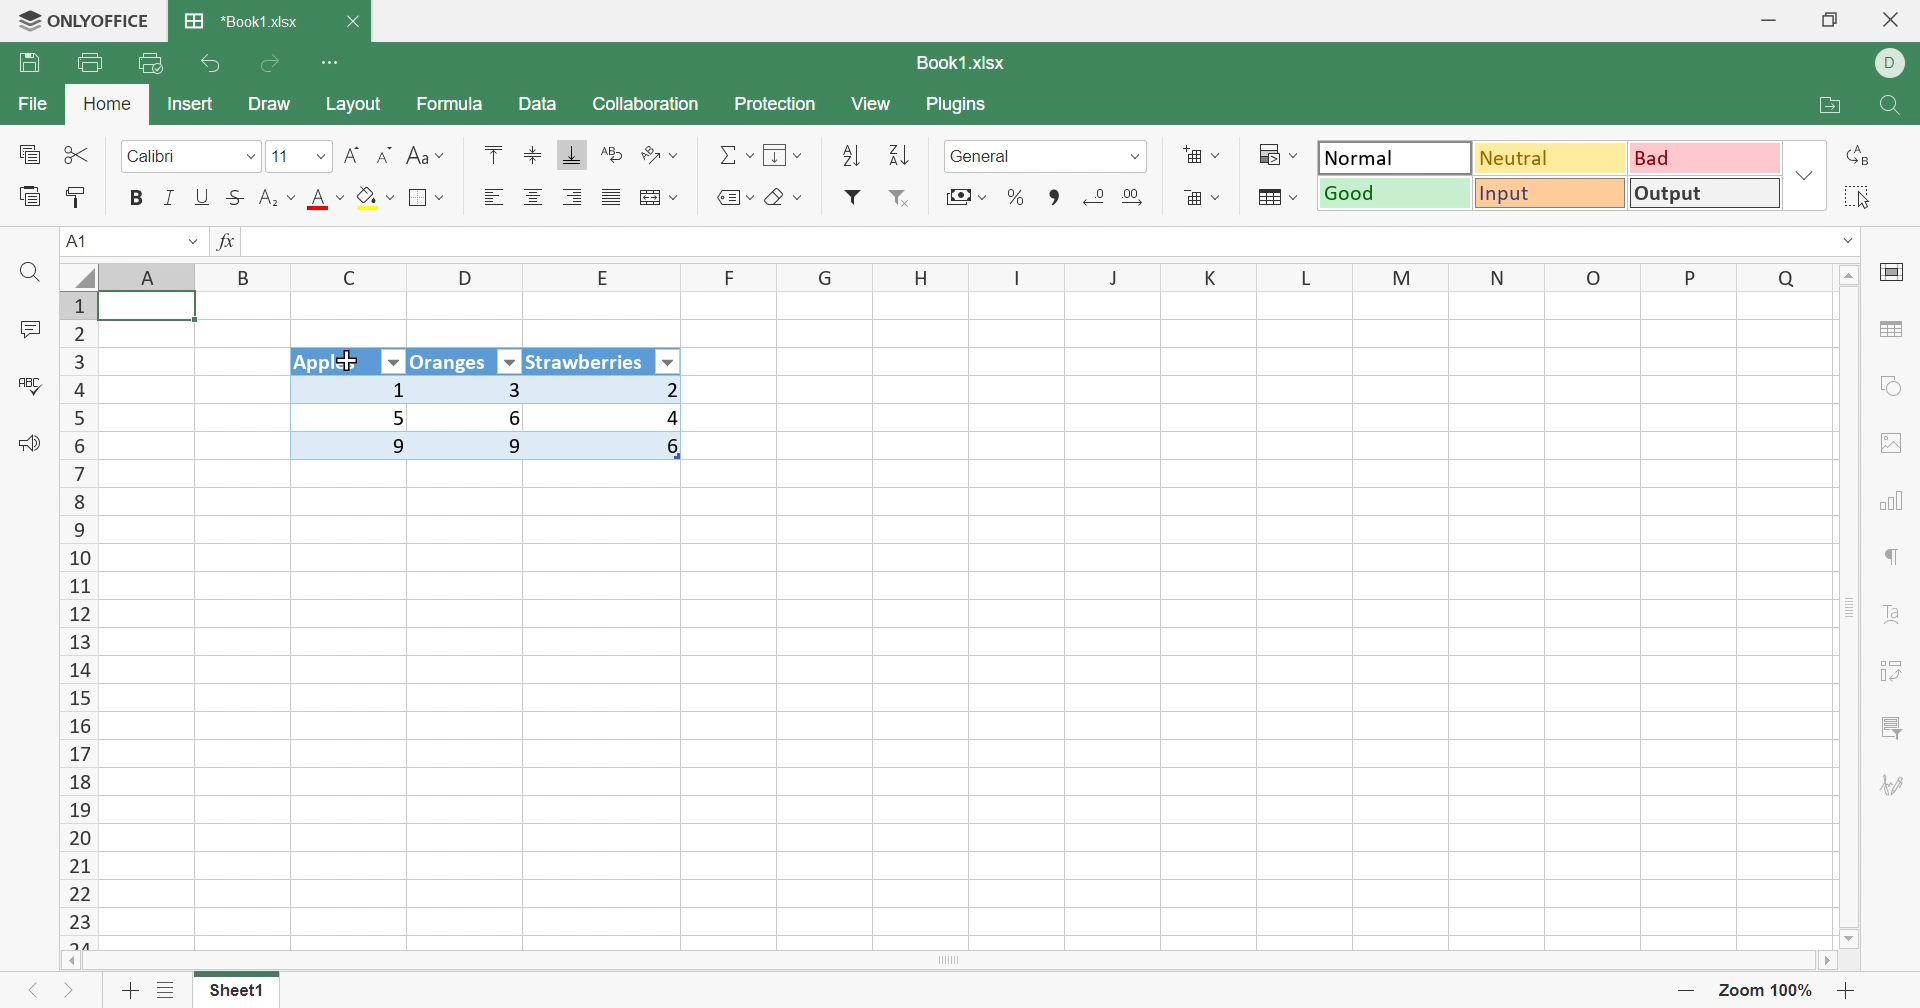 This screenshot has width=1920, height=1008. I want to click on View, so click(874, 105).